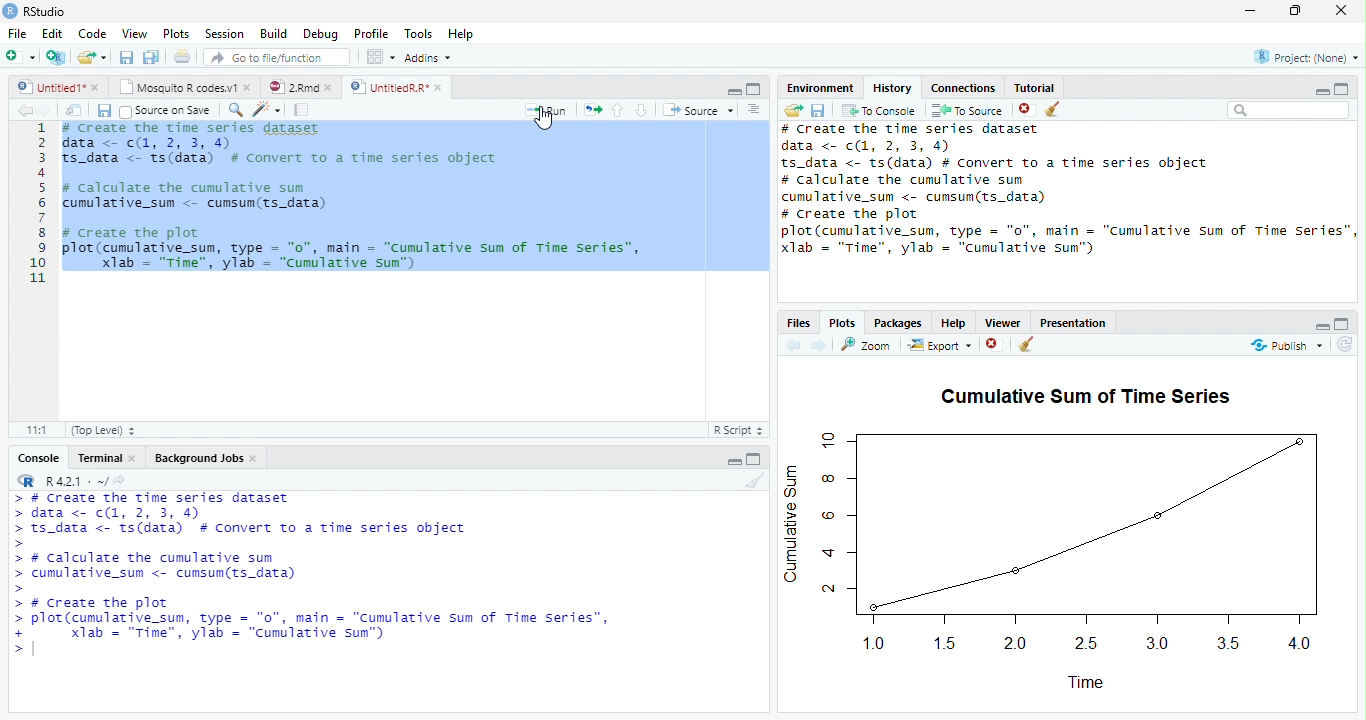  What do you see at coordinates (755, 91) in the screenshot?
I see `Maximize` at bounding box center [755, 91].